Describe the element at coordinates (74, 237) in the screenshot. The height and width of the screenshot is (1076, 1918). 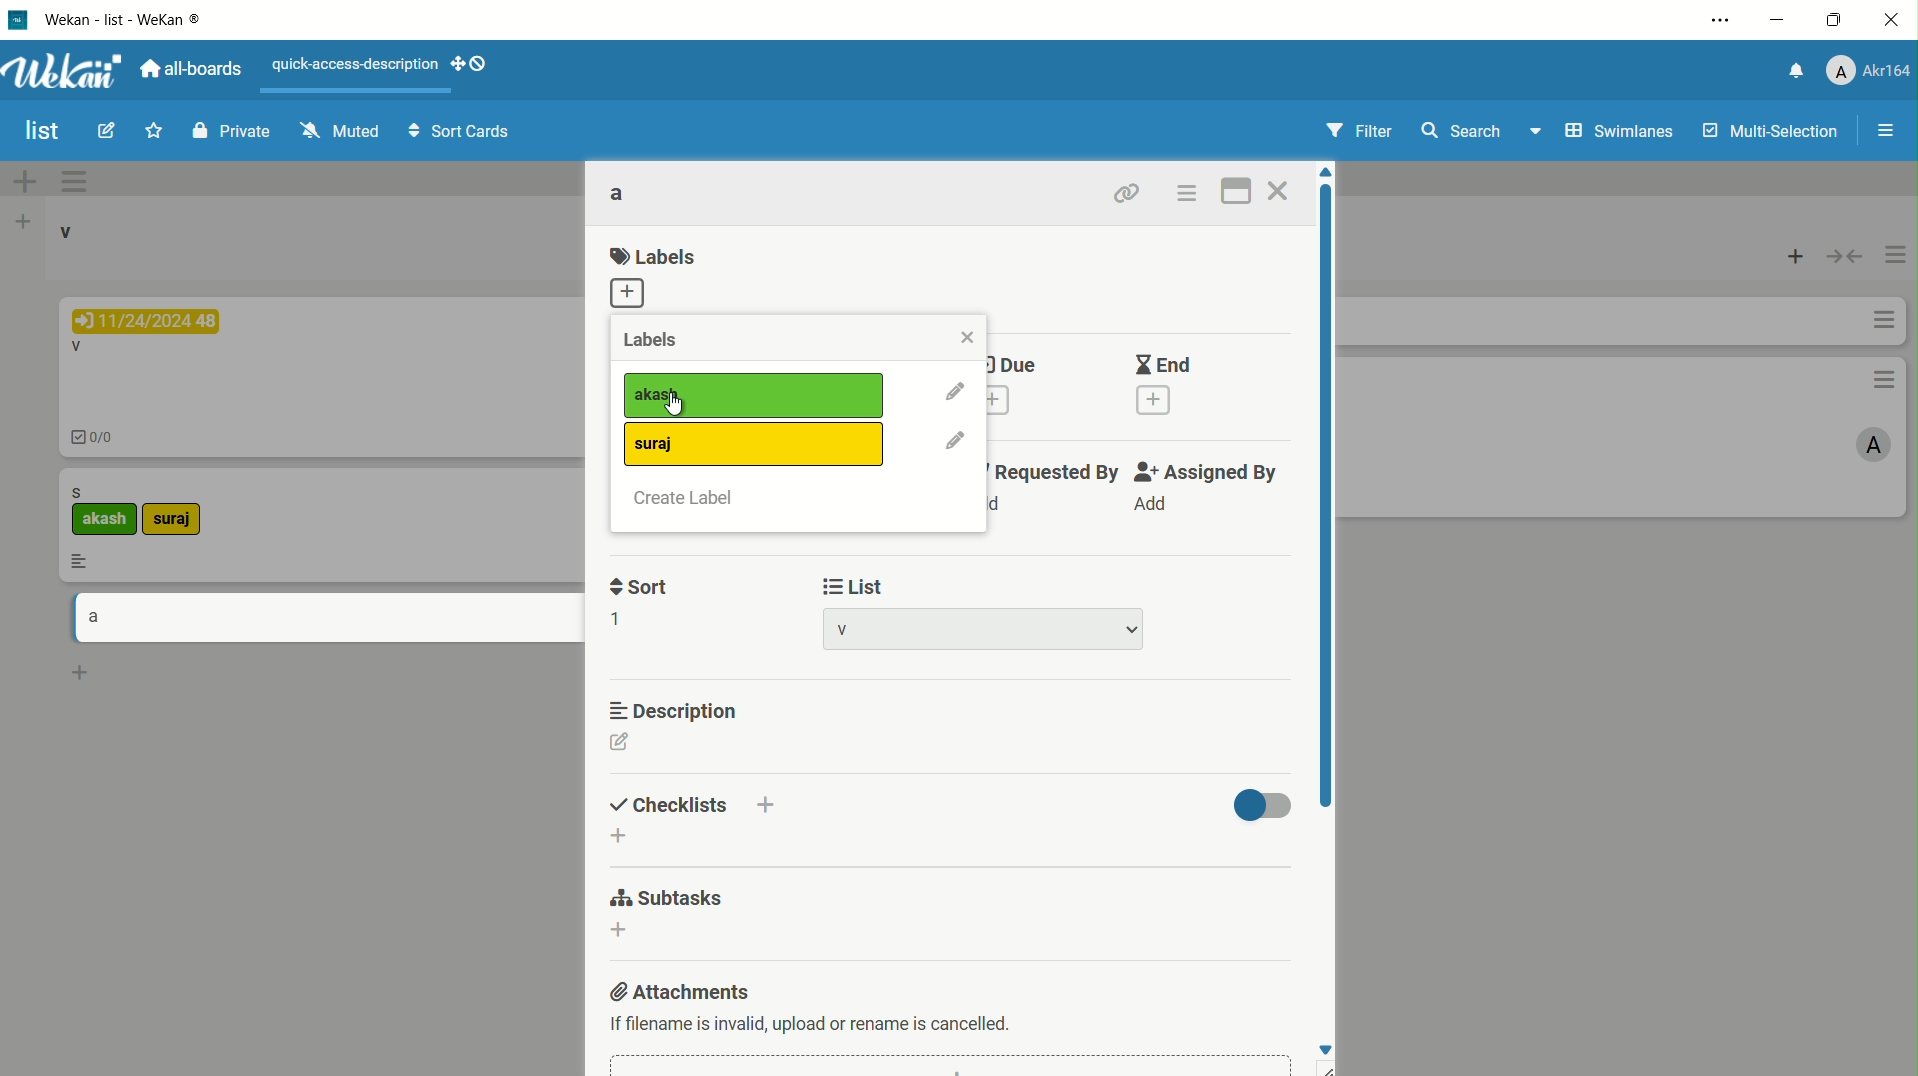
I see `v` at that location.